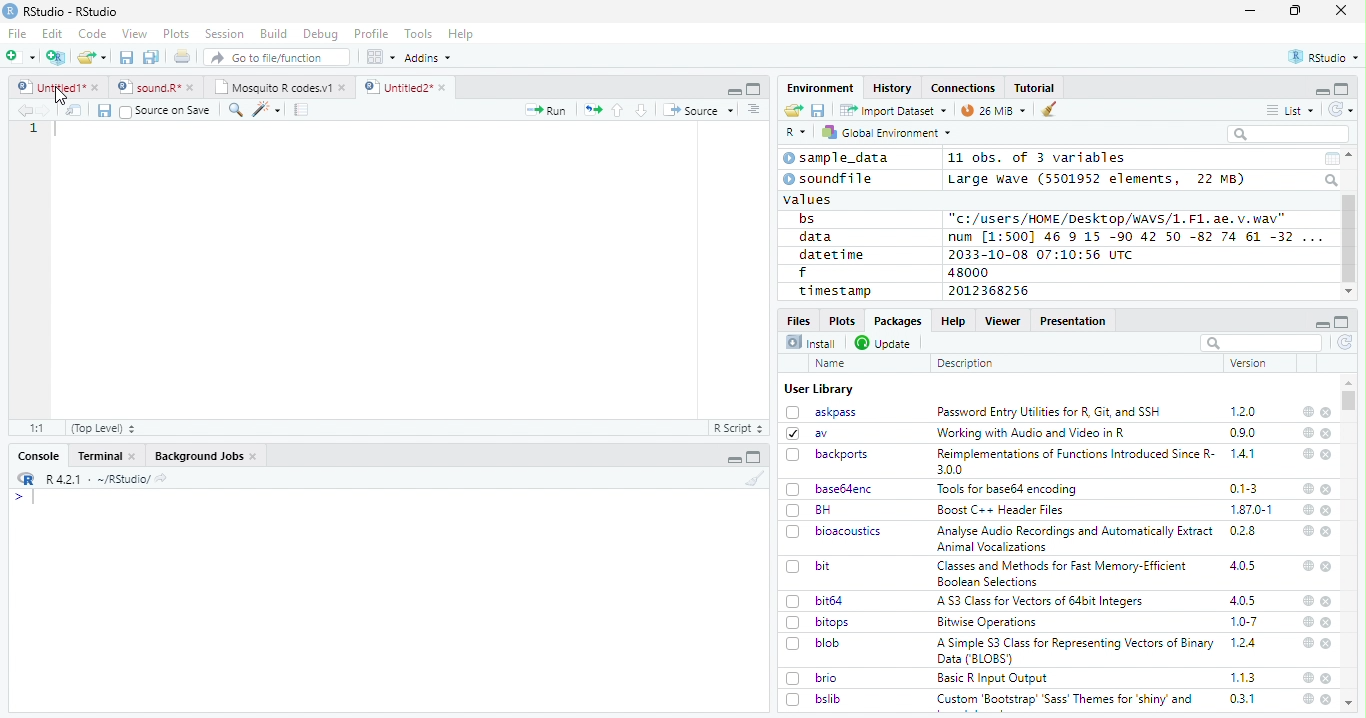 The width and height of the screenshot is (1366, 718). Describe the element at coordinates (819, 111) in the screenshot. I see `Save` at that location.